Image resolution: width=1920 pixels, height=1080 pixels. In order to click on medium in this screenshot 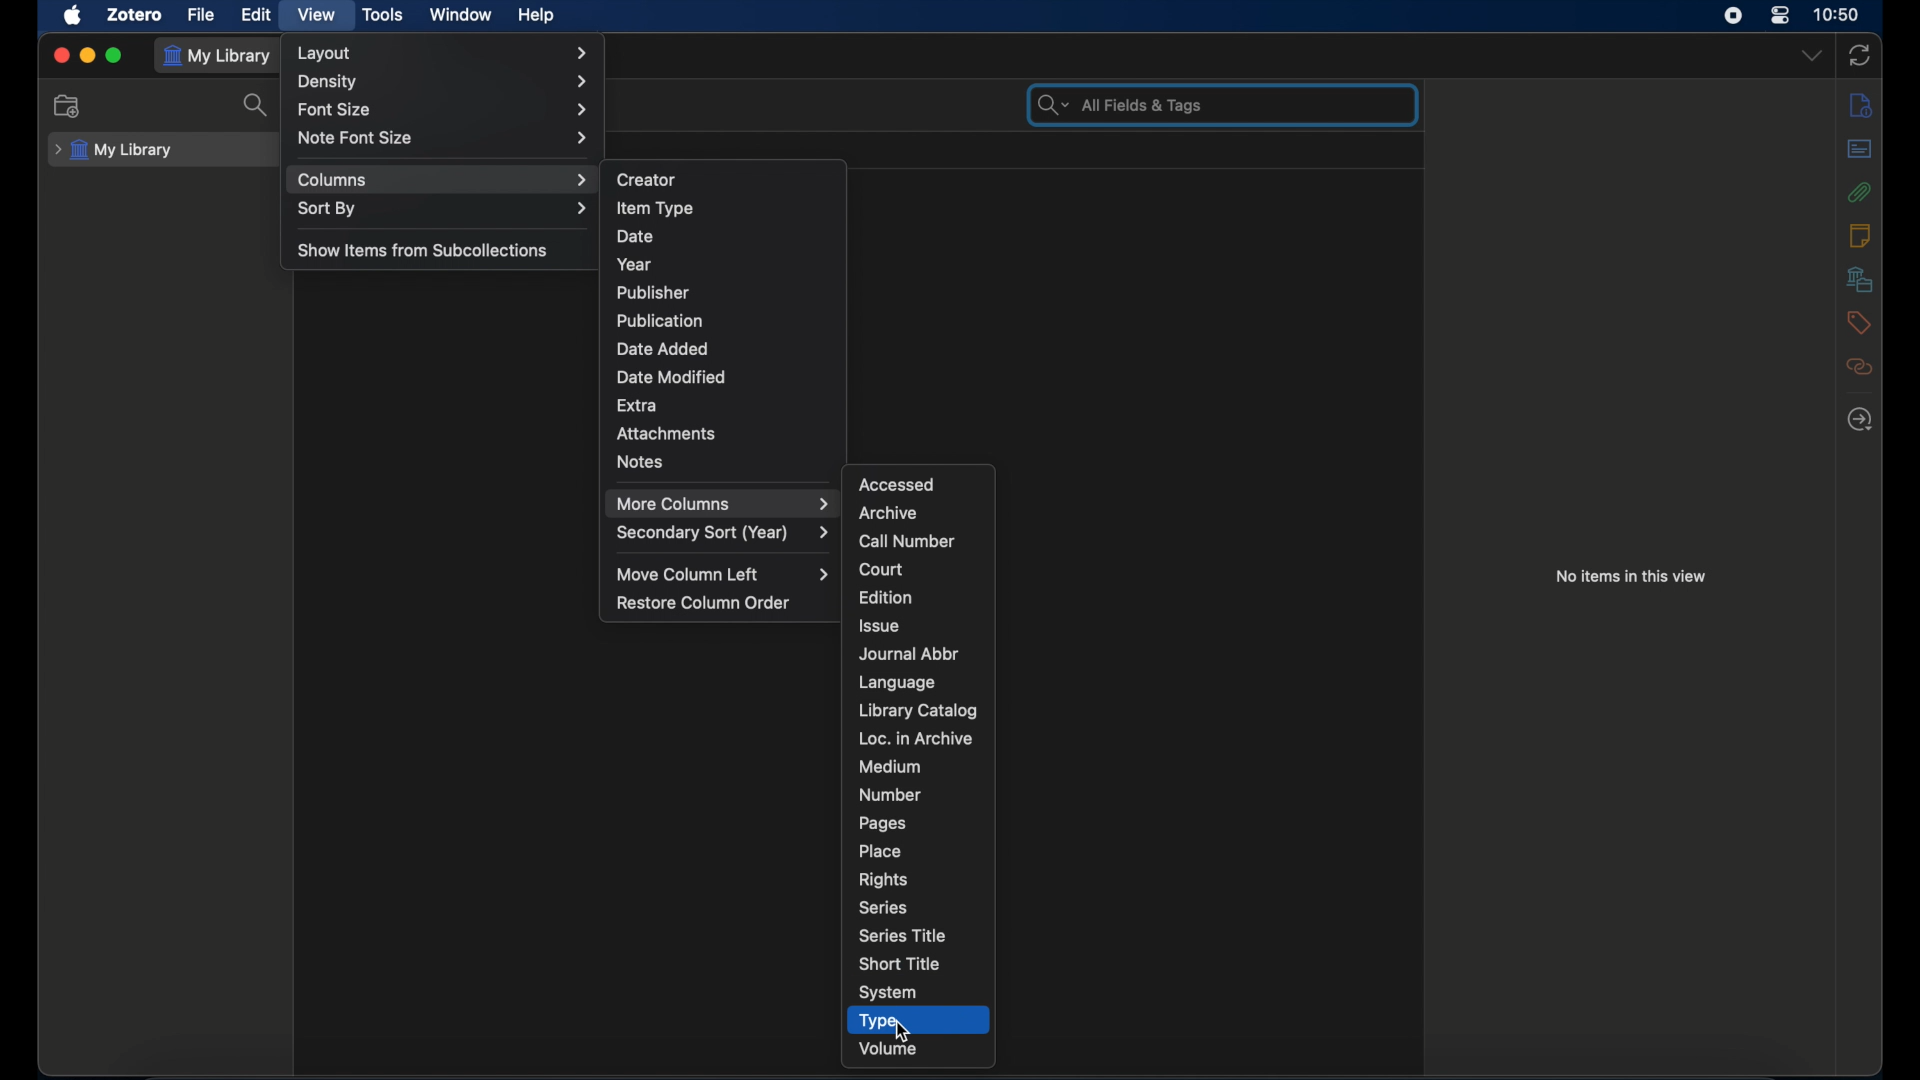, I will do `click(889, 765)`.